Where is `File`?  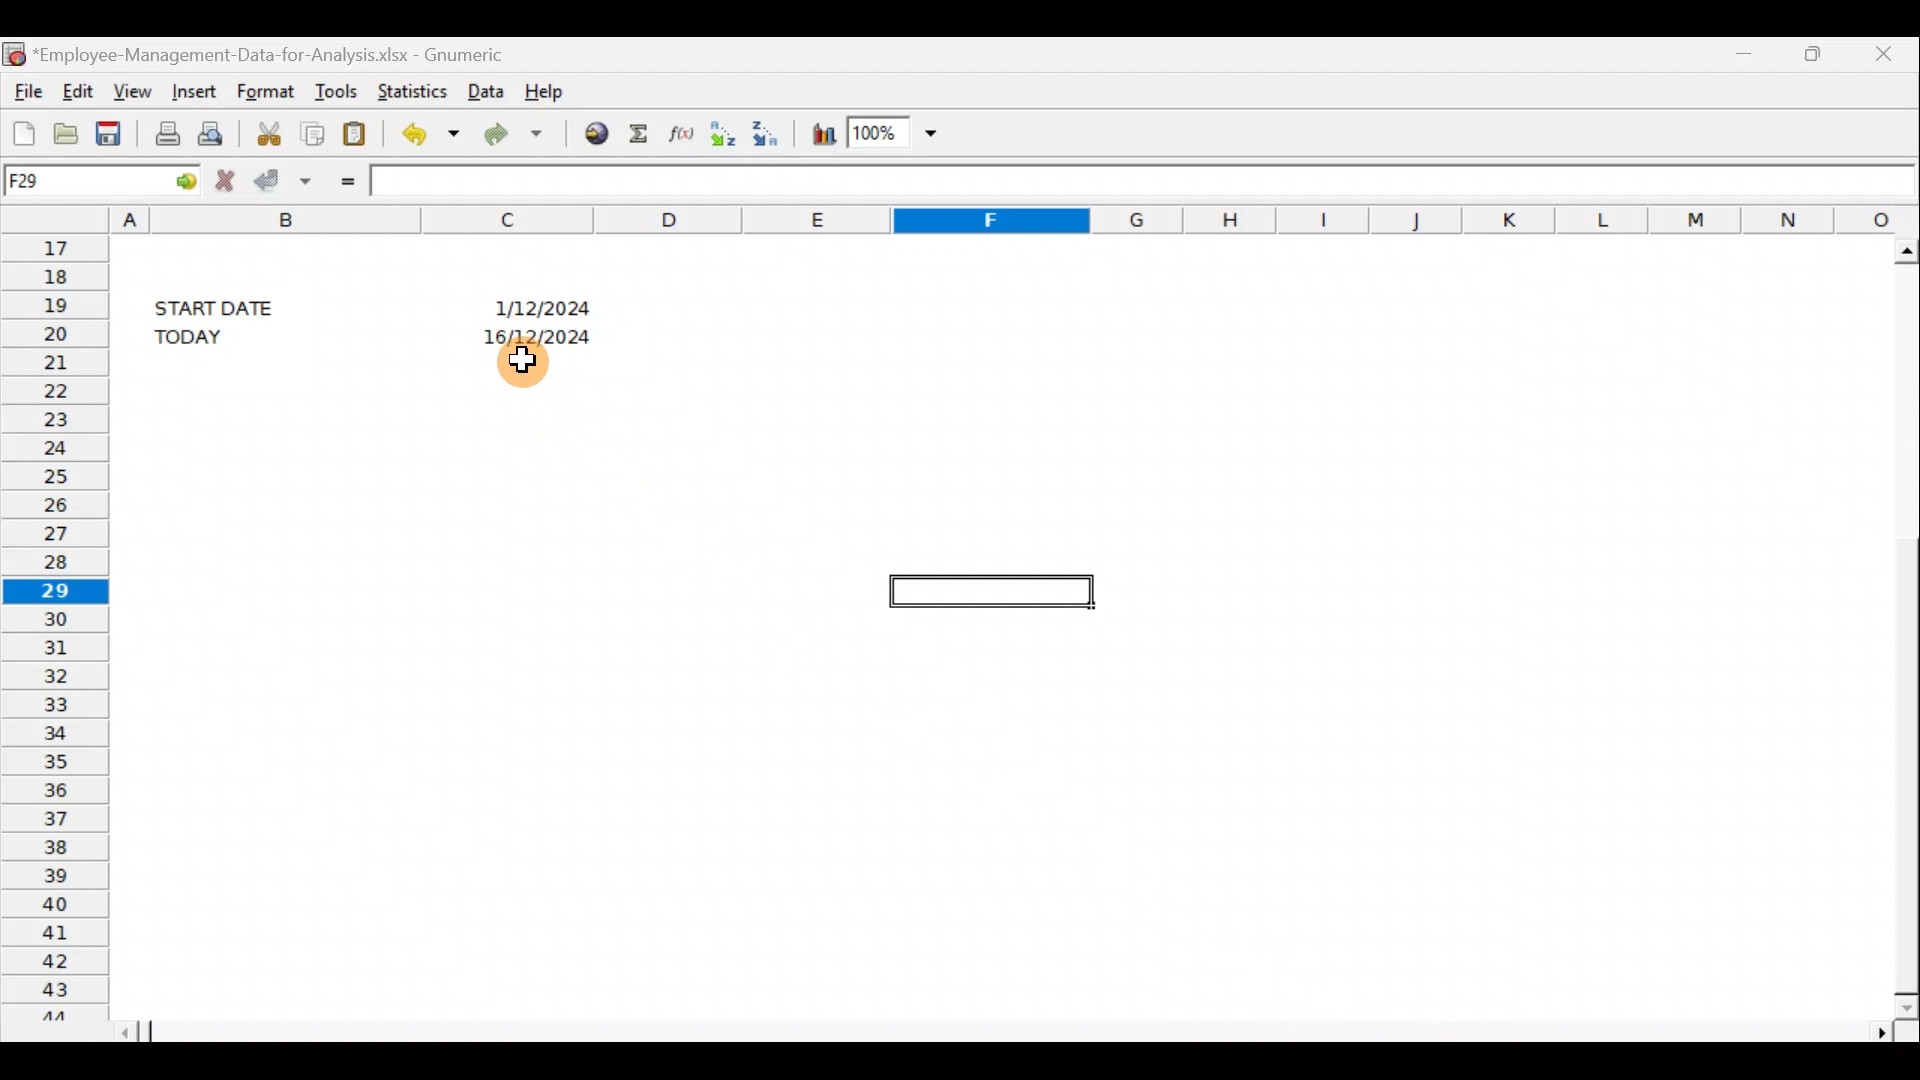 File is located at coordinates (25, 88).